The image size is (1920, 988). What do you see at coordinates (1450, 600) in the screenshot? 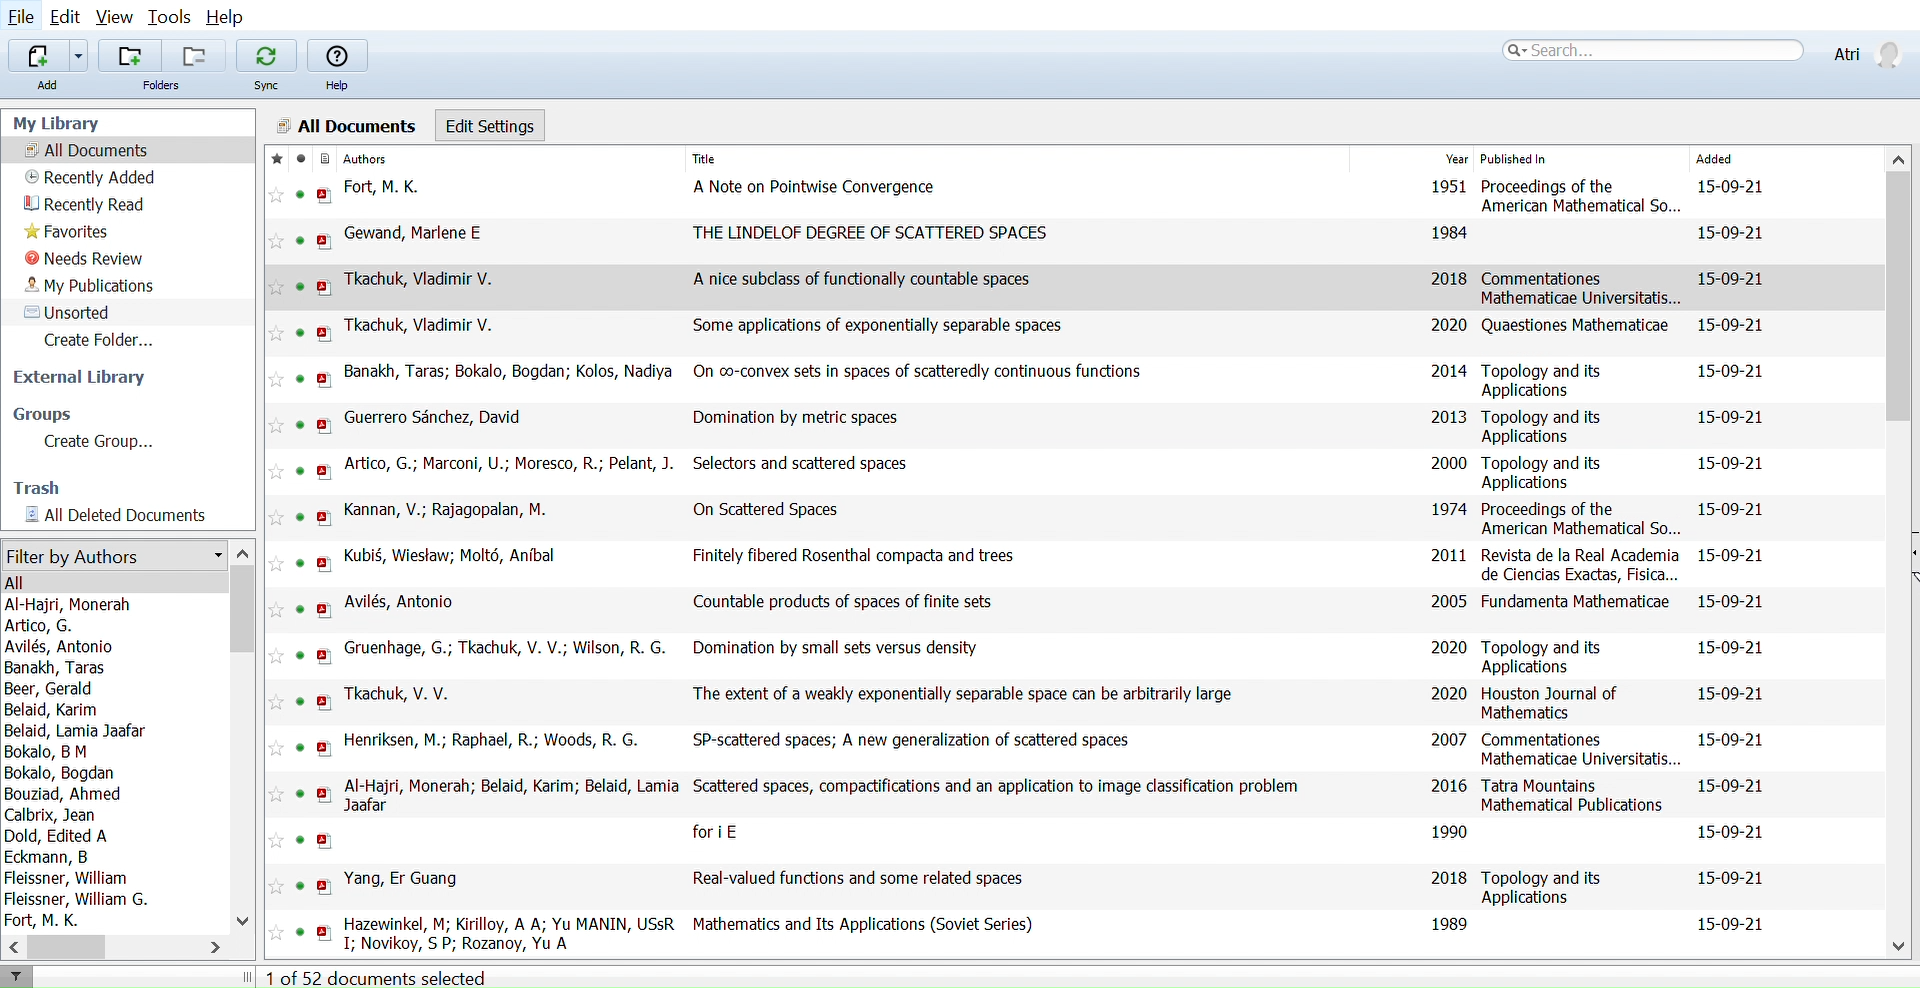
I see `2005` at bounding box center [1450, 600].